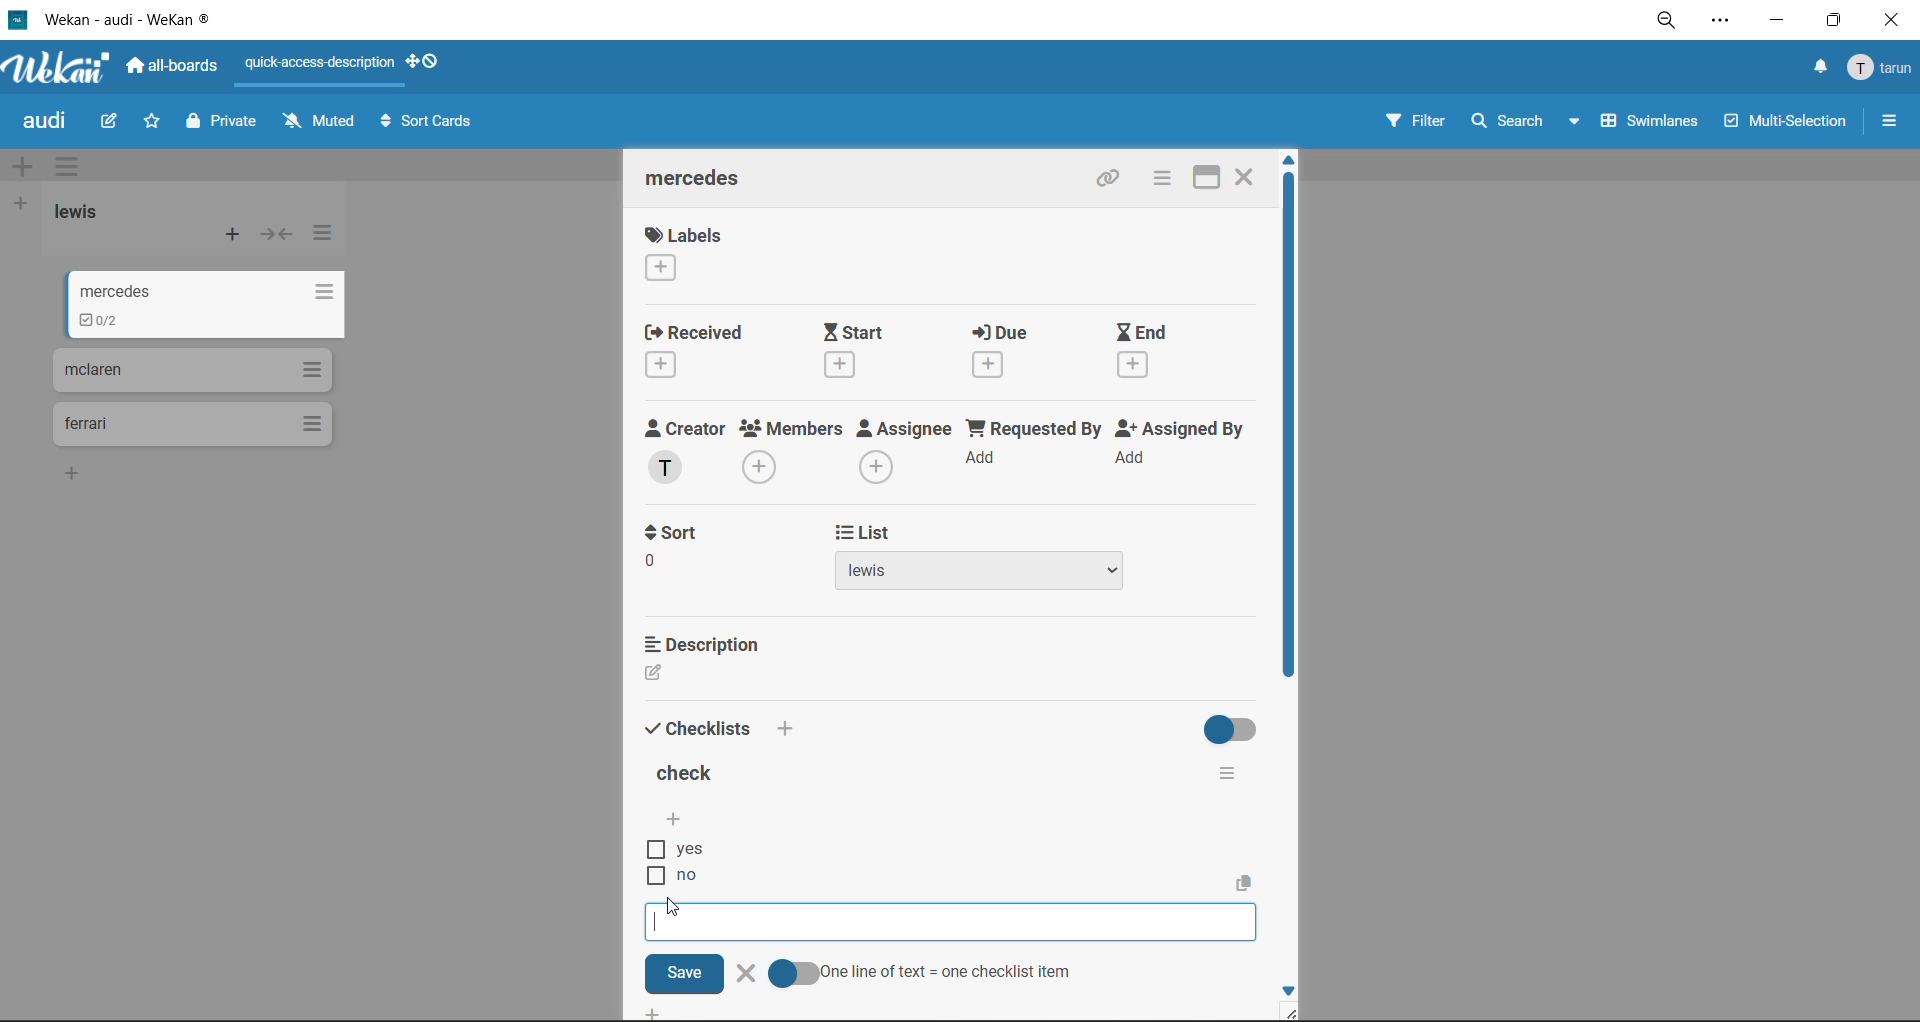 The width and height of the screenshot is (1920, 1022). Describe the element at coordinates (688, 972) in the screenshot. I see `Save` at that location.